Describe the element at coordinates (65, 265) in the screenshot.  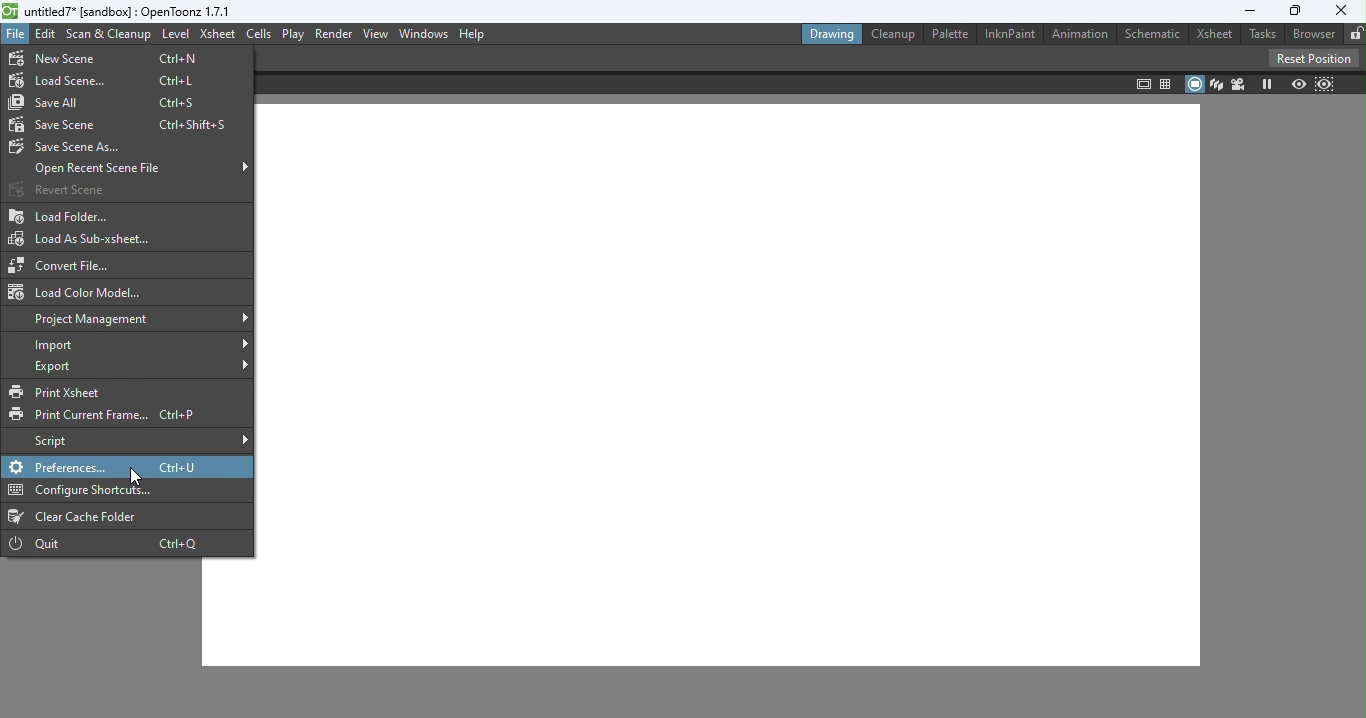
I see `Convert file` at that location.